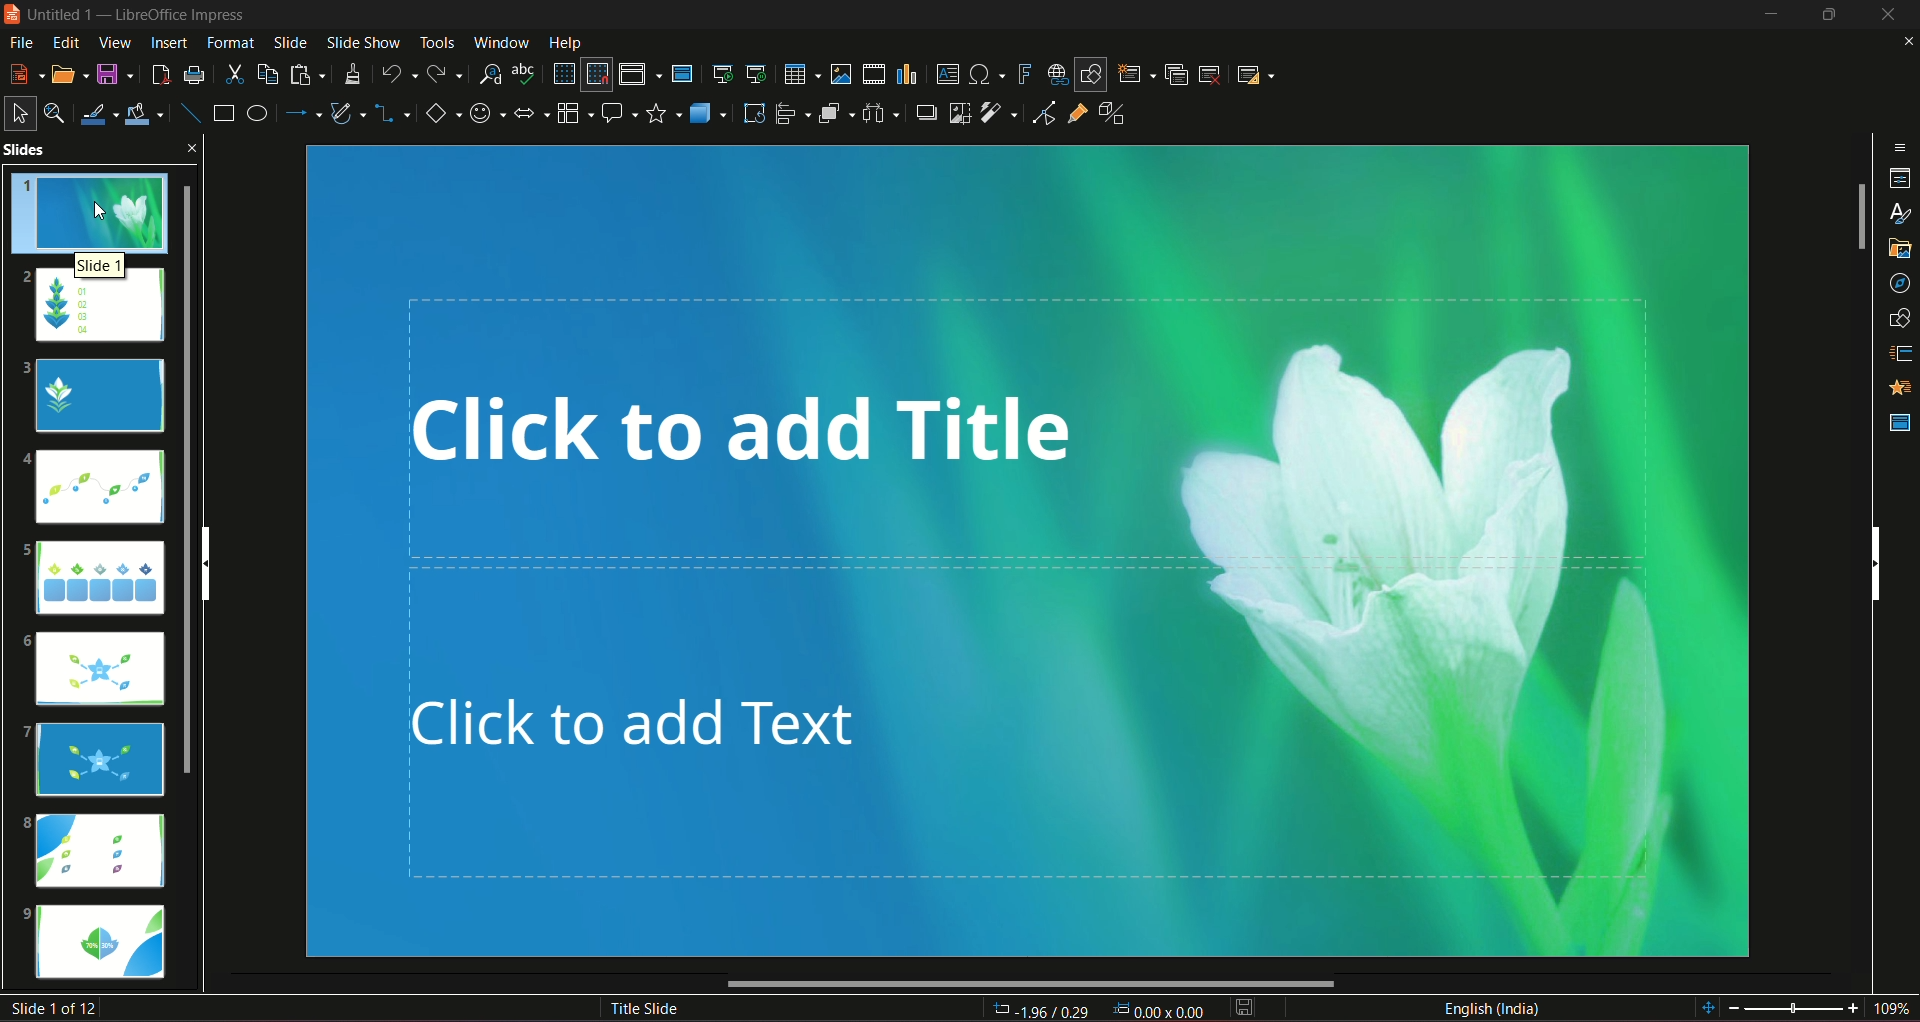 Image resolution: width=1920 pixels, height=1022 pixels. What do you see at coordinates (574, 111) in the screenshot?
I see `flowchart` at bounding box center [574, 111].